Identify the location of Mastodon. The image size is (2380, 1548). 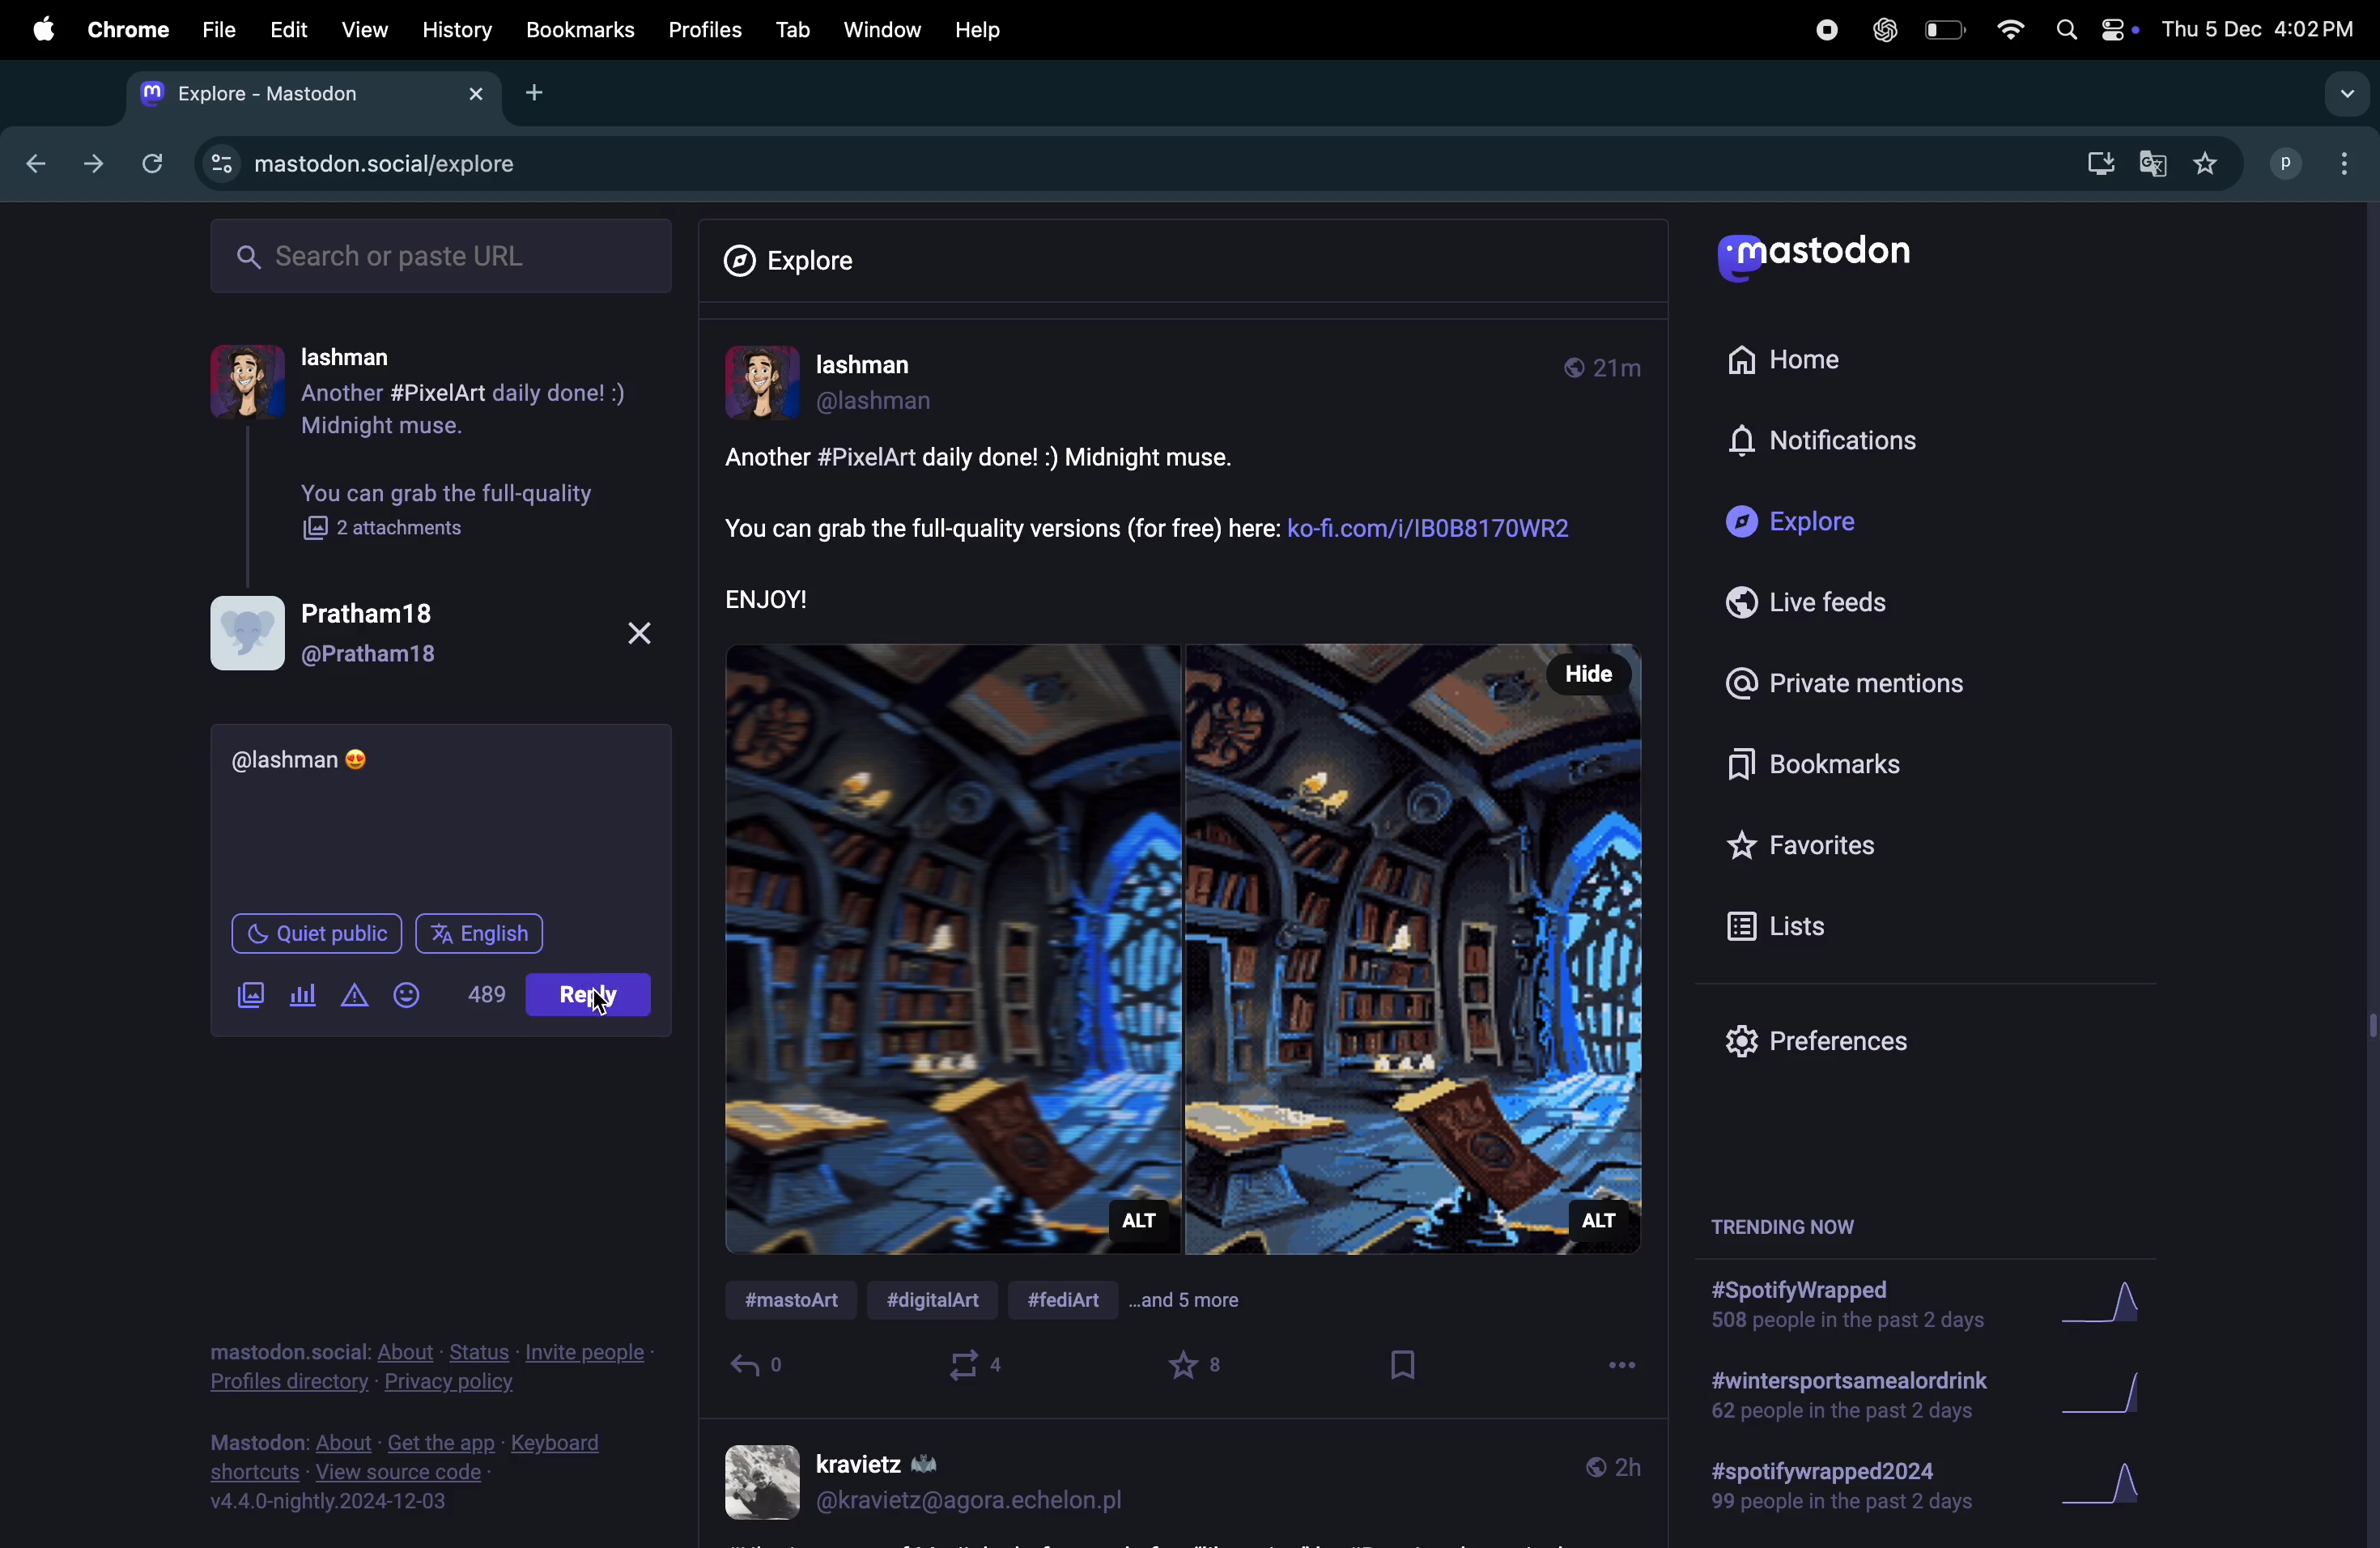
(1827, 254).